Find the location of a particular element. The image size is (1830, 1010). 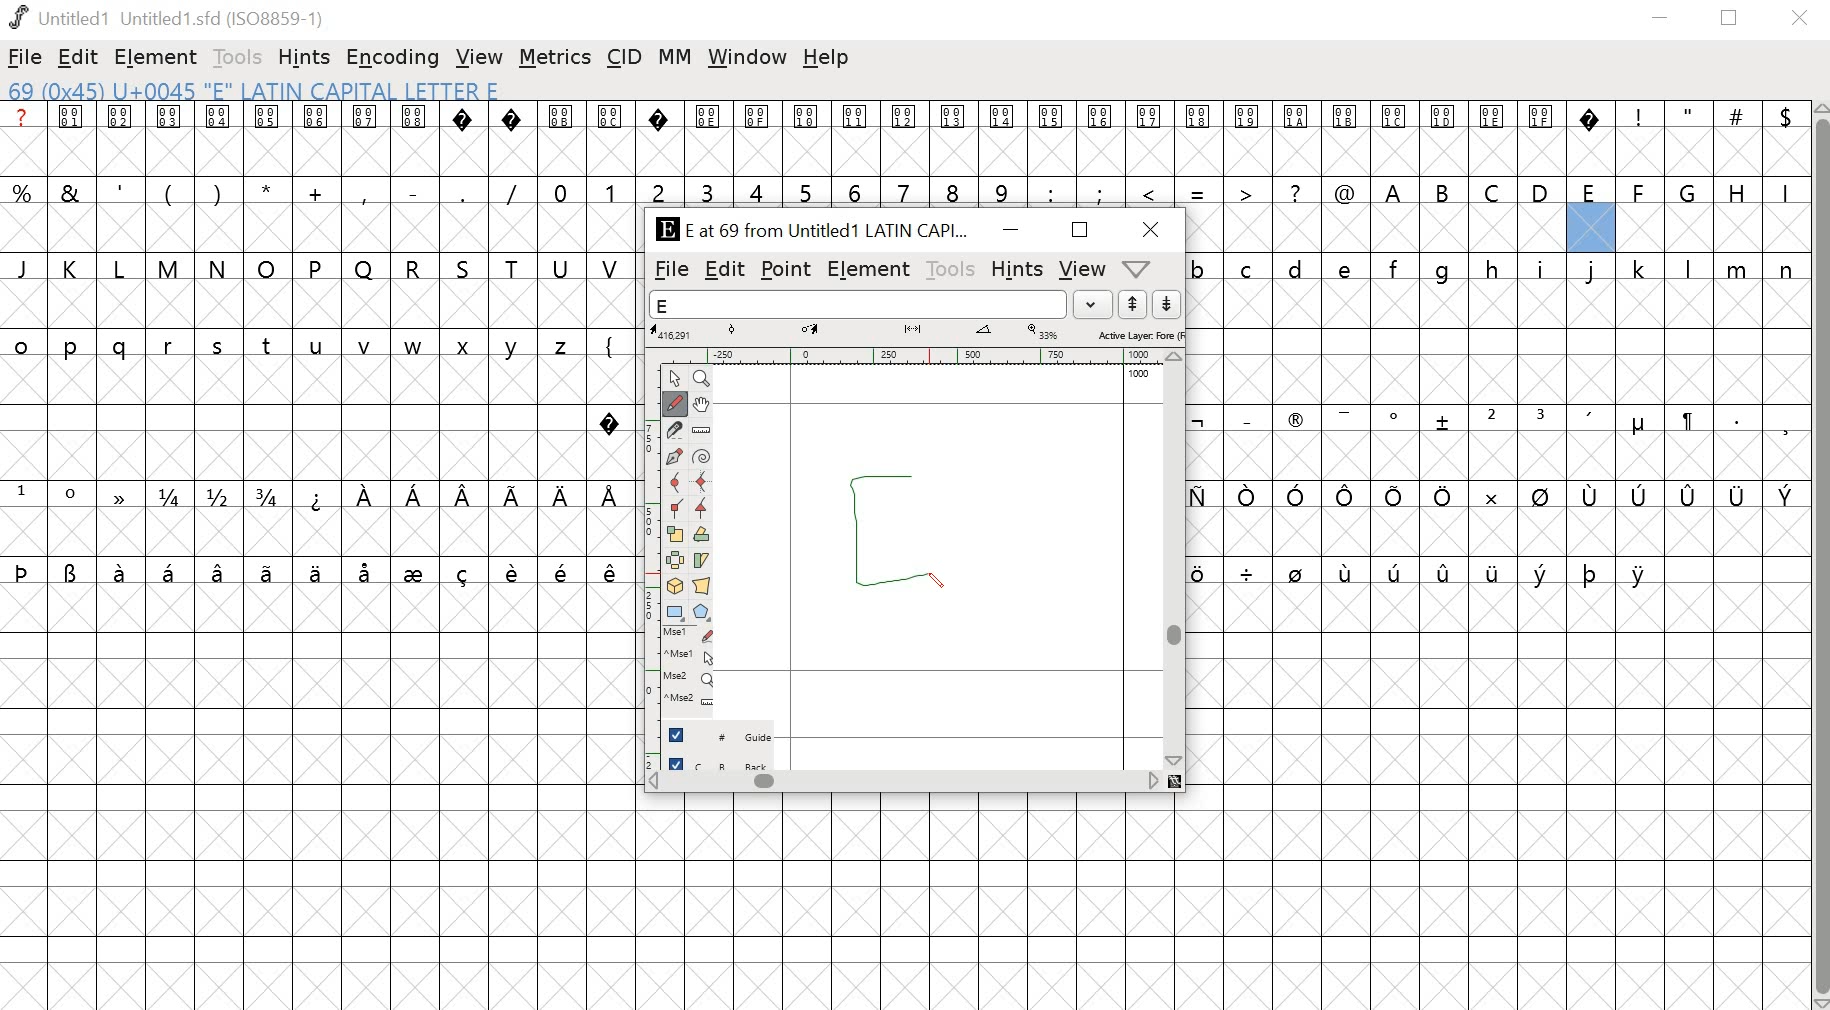

empty cells is located at coordinates (1499, 457).